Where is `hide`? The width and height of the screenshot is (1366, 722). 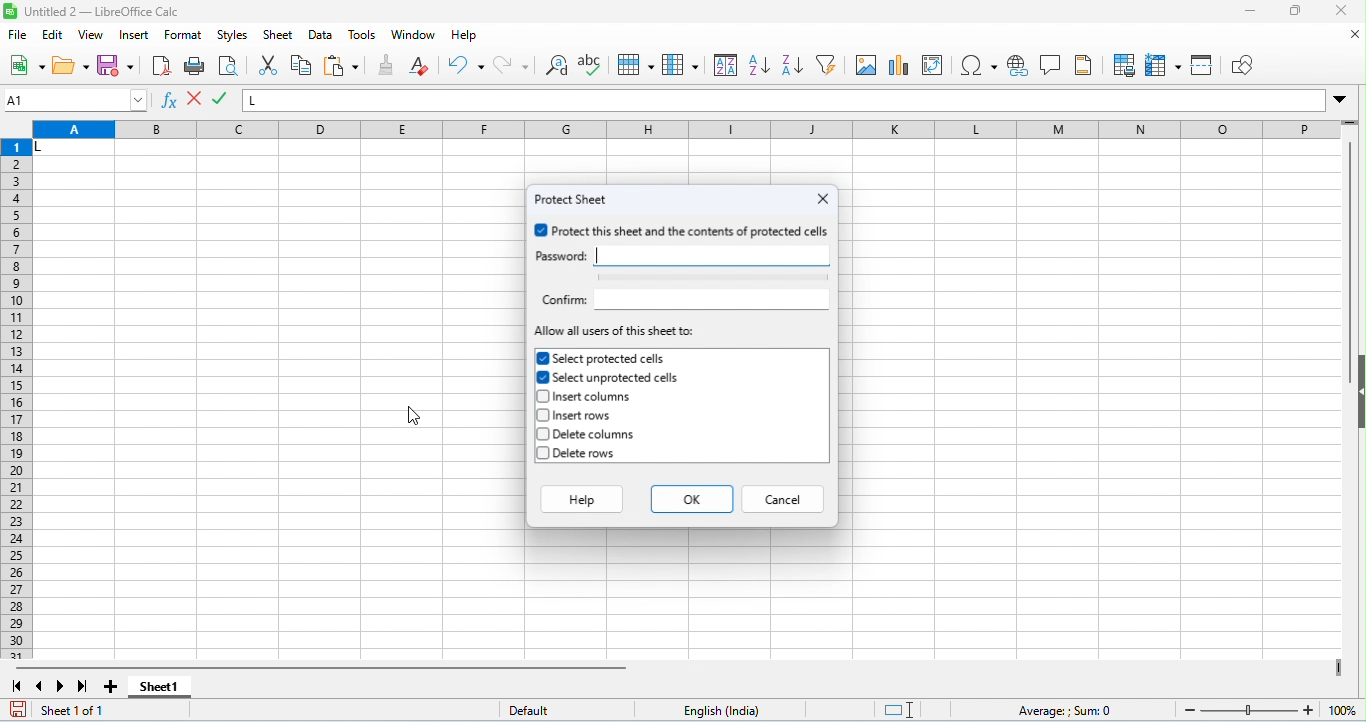 hide is located at coordinates (1357, 390).